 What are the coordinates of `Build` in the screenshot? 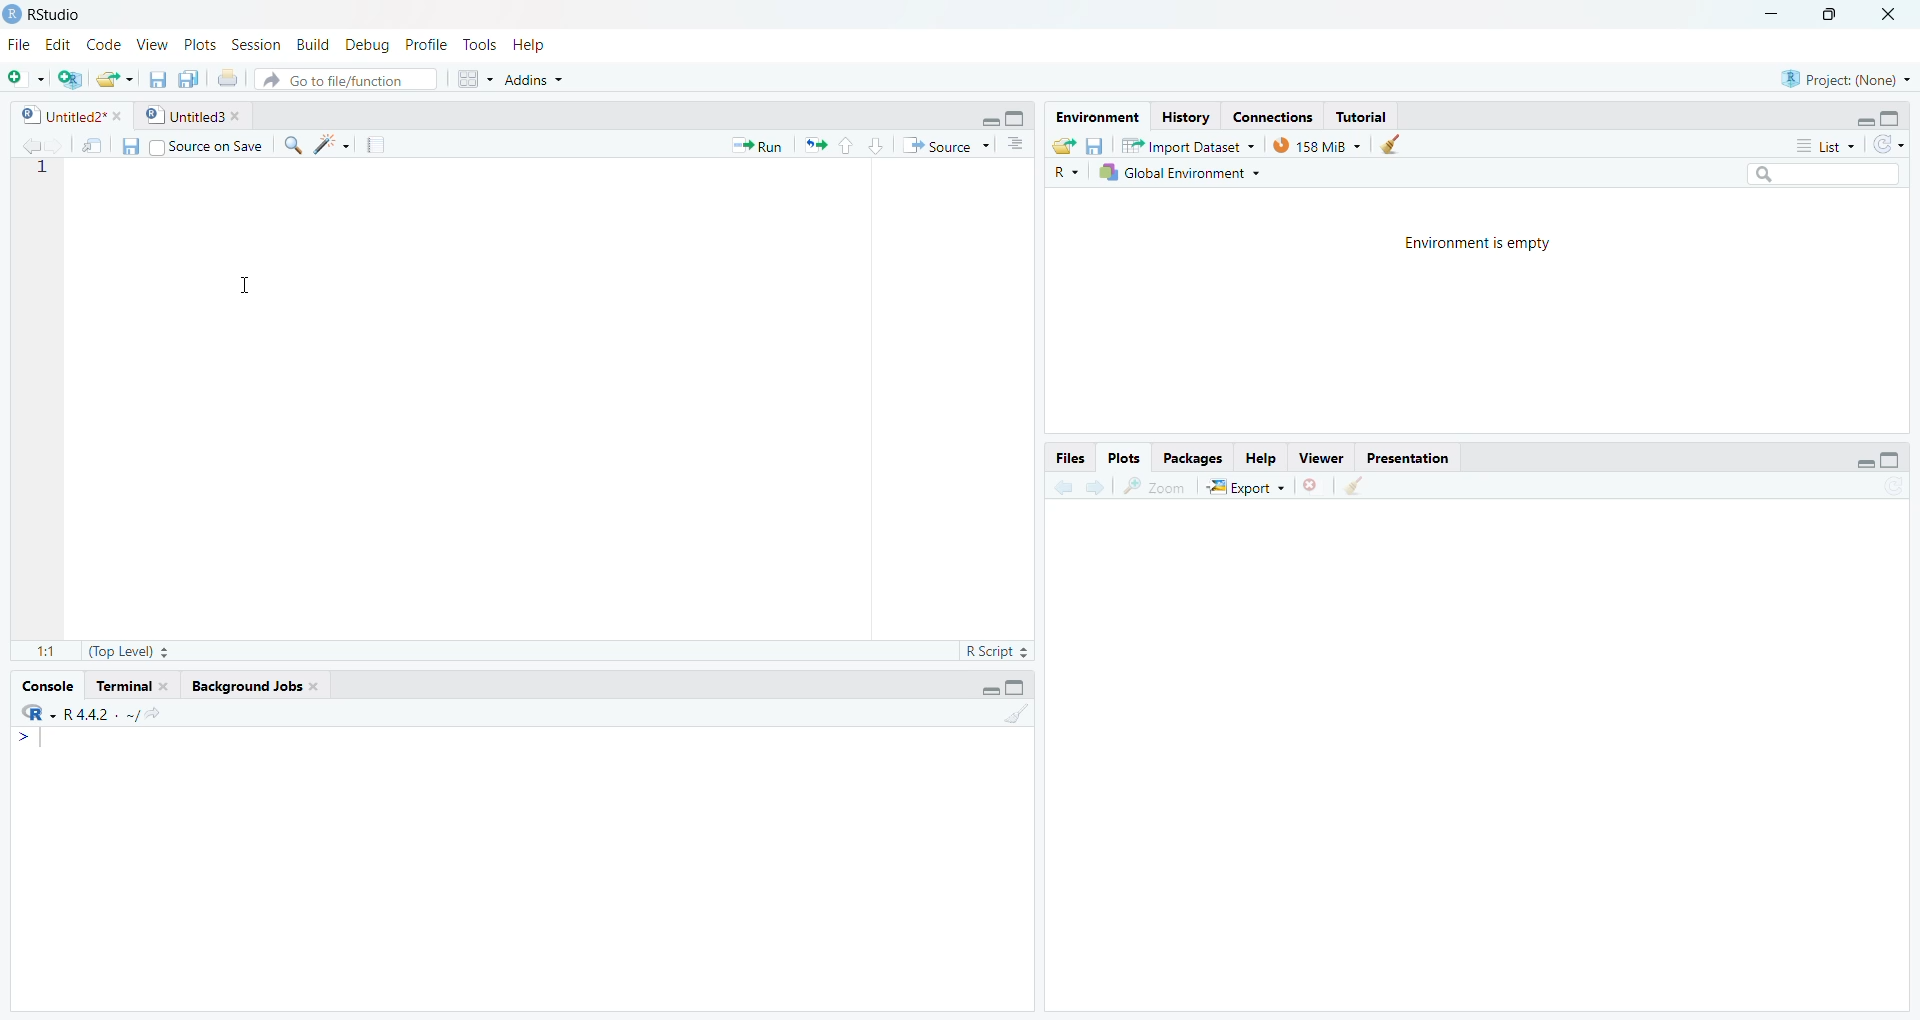 It's located at (310, 44).